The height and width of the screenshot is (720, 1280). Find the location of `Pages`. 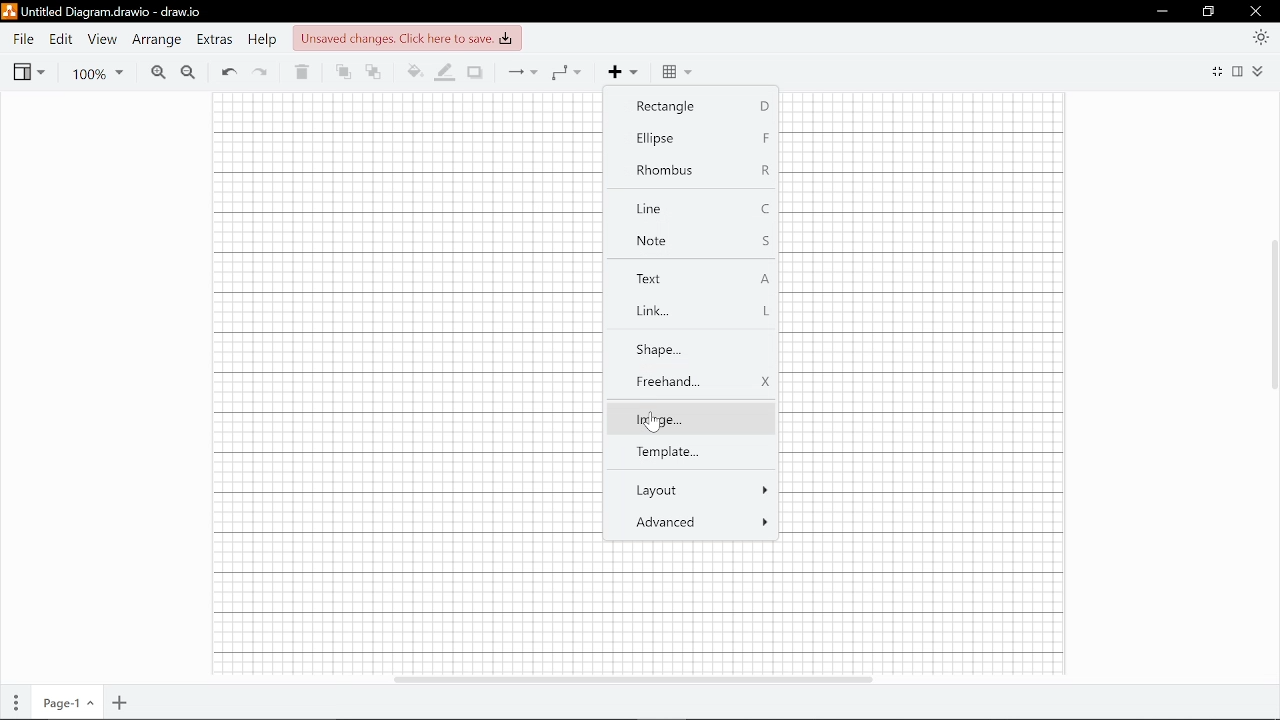

Pages is located at coordinates (14, 703).